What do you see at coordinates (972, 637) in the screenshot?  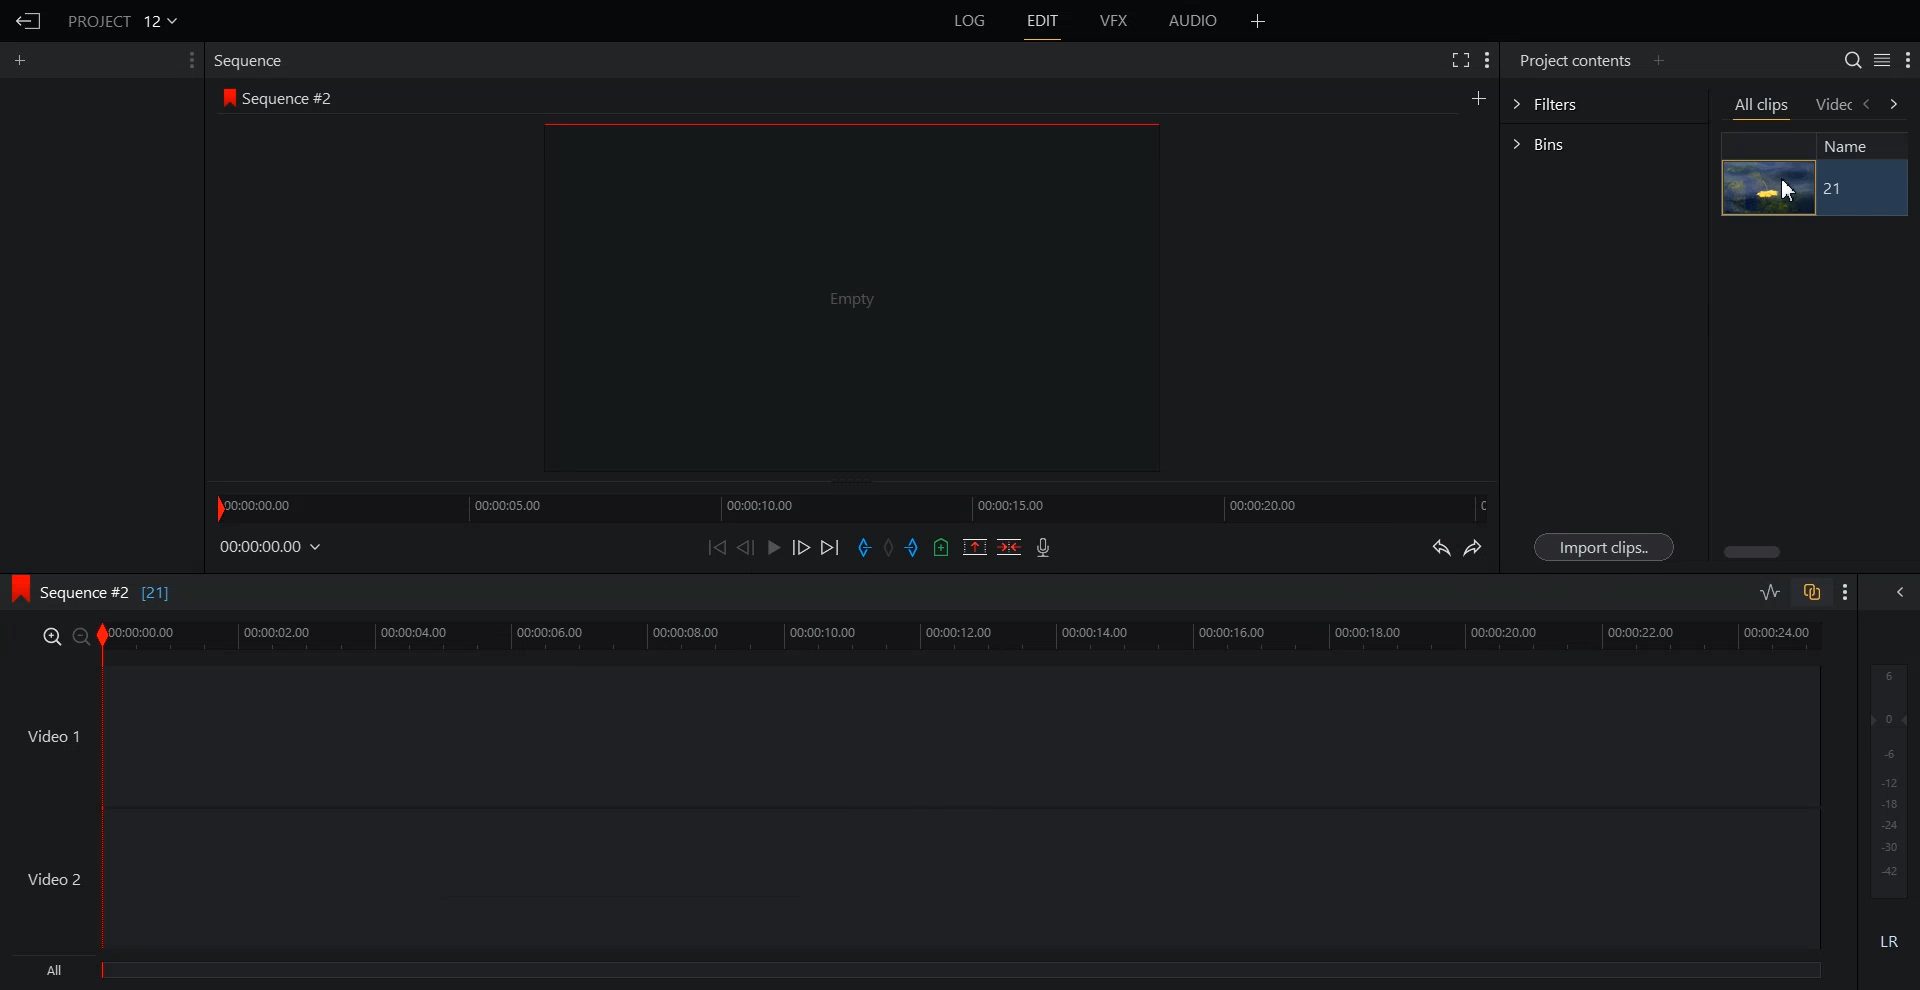 I see `Video Slider` at bounding box center [972, 637].